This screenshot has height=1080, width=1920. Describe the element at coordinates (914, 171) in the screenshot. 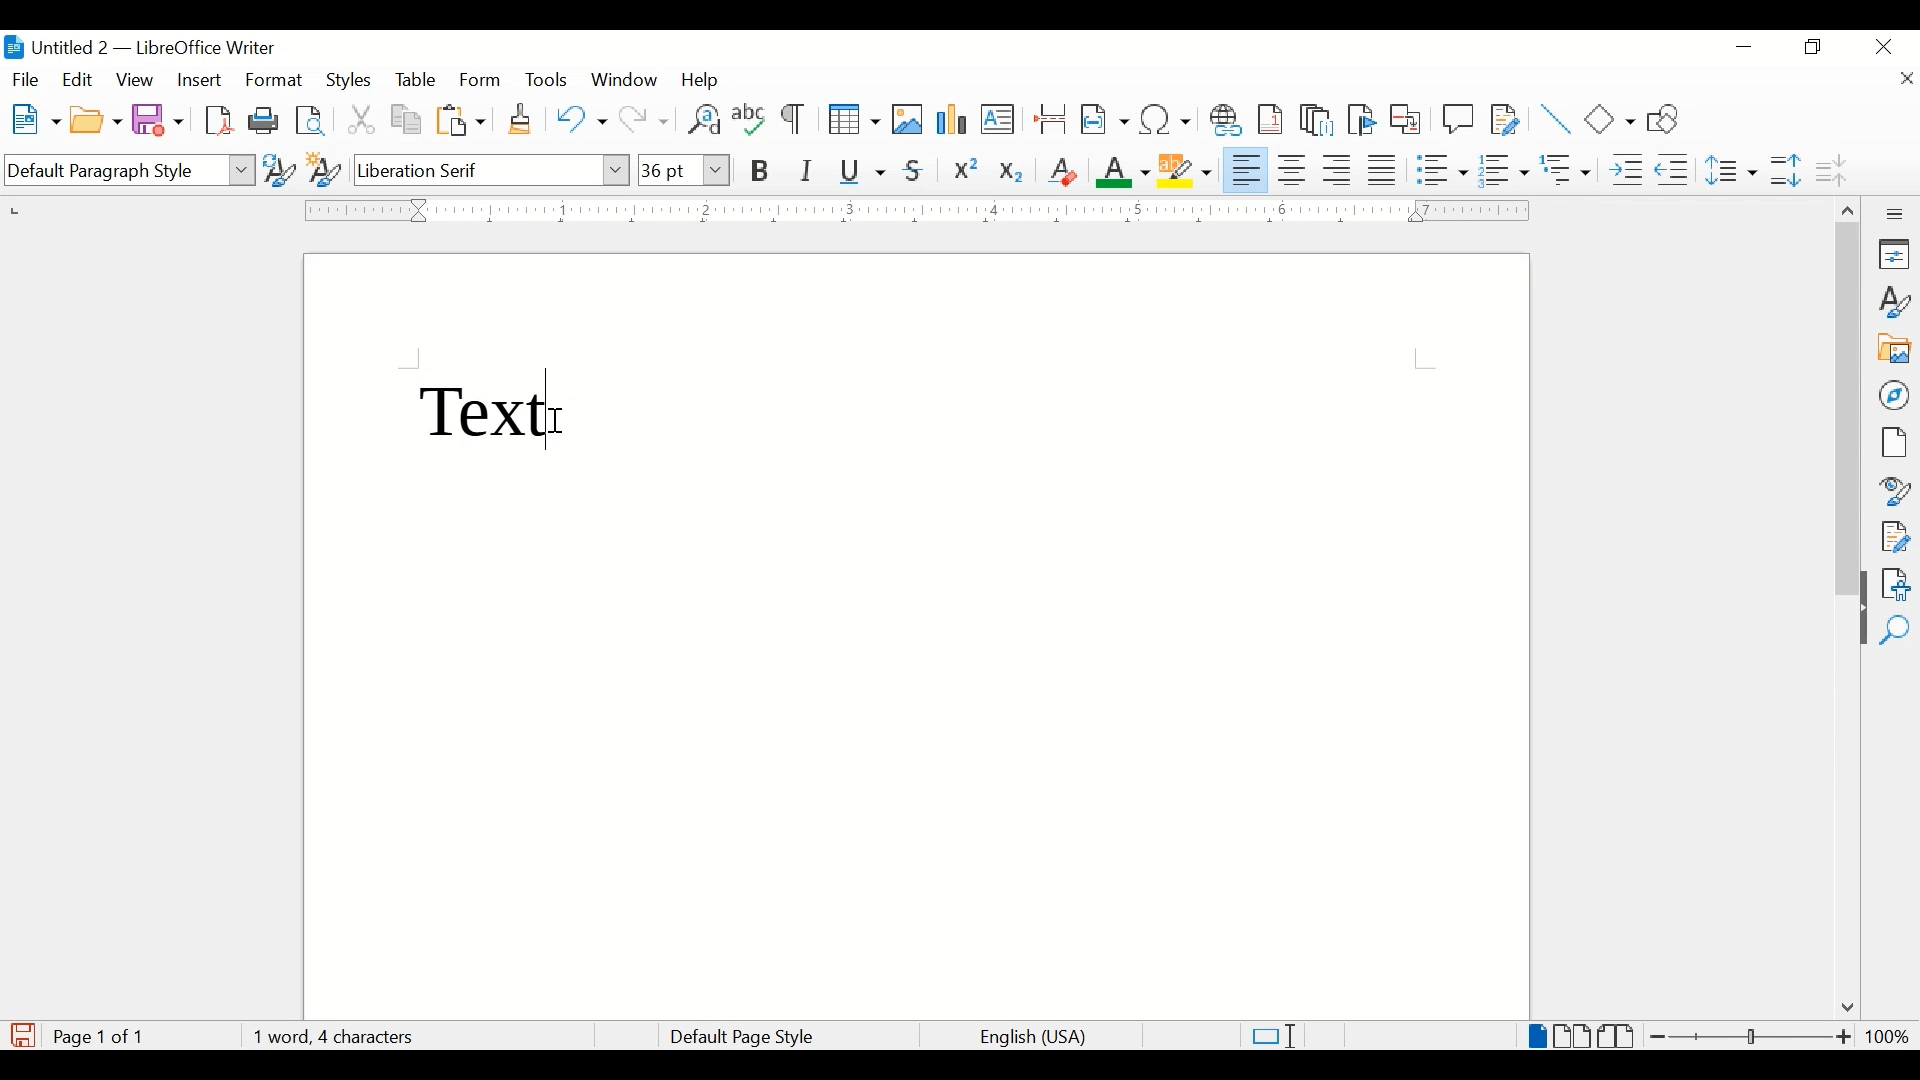

I see `strikethrough` at that location.